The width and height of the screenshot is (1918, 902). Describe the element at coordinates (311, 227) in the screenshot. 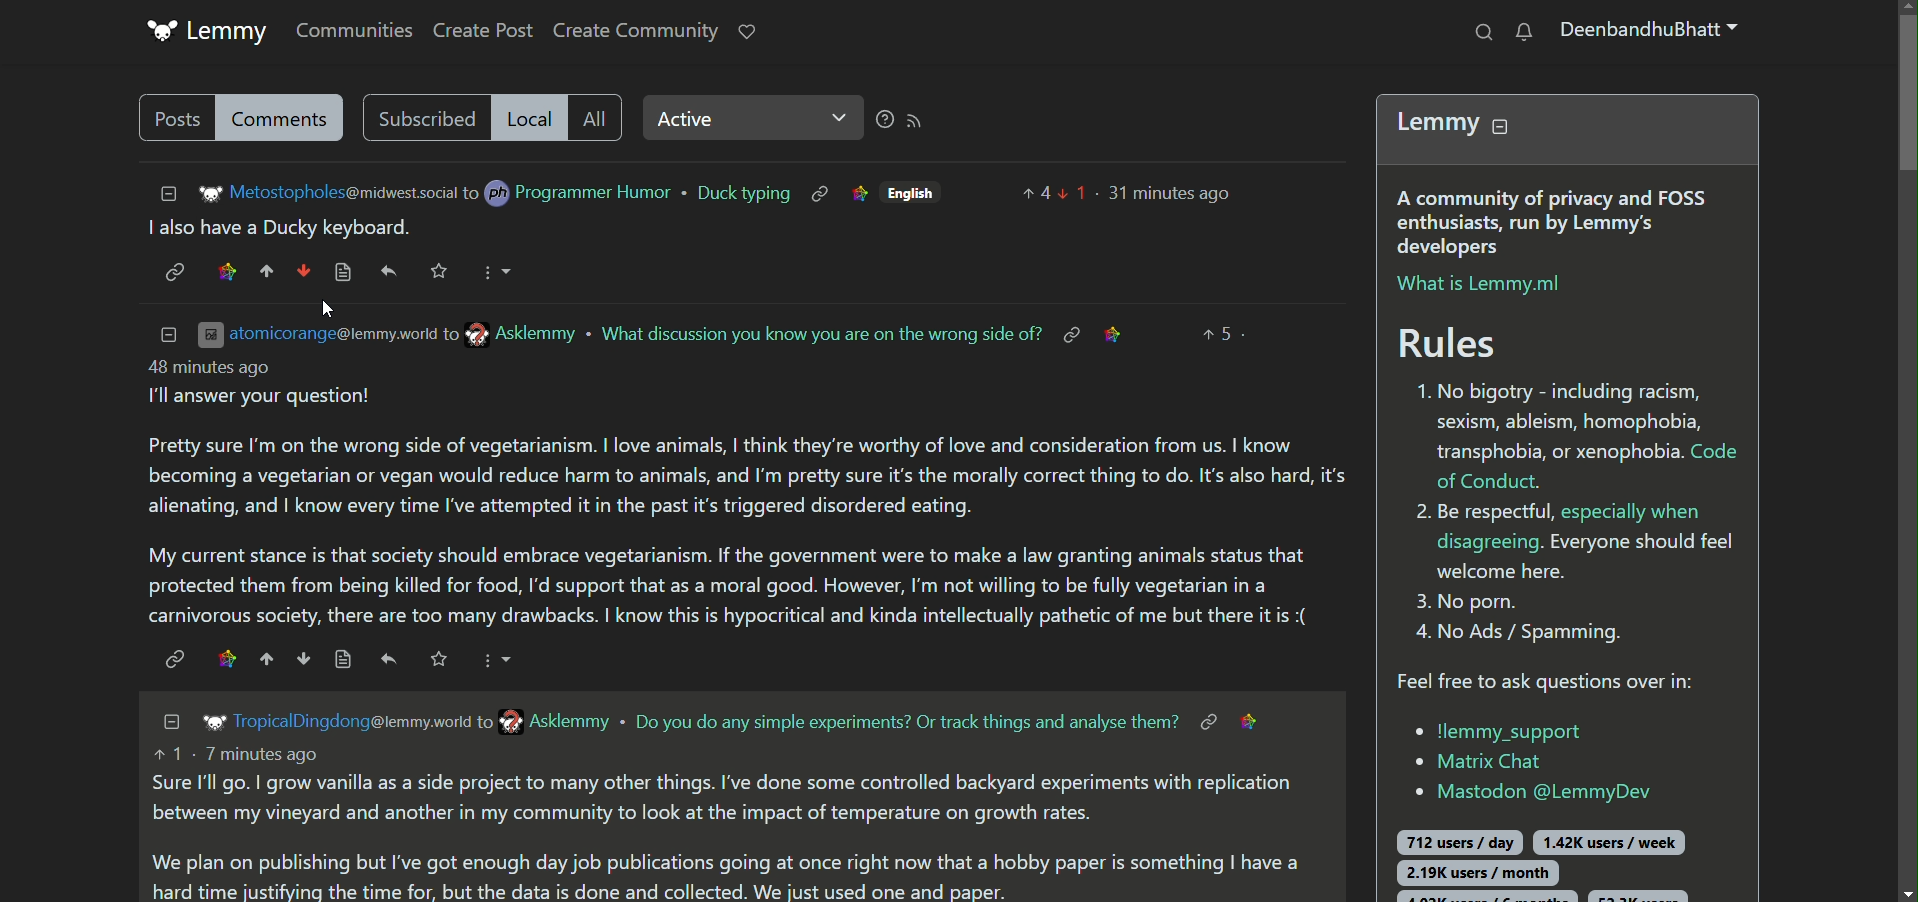

I see `reactions` at that location.